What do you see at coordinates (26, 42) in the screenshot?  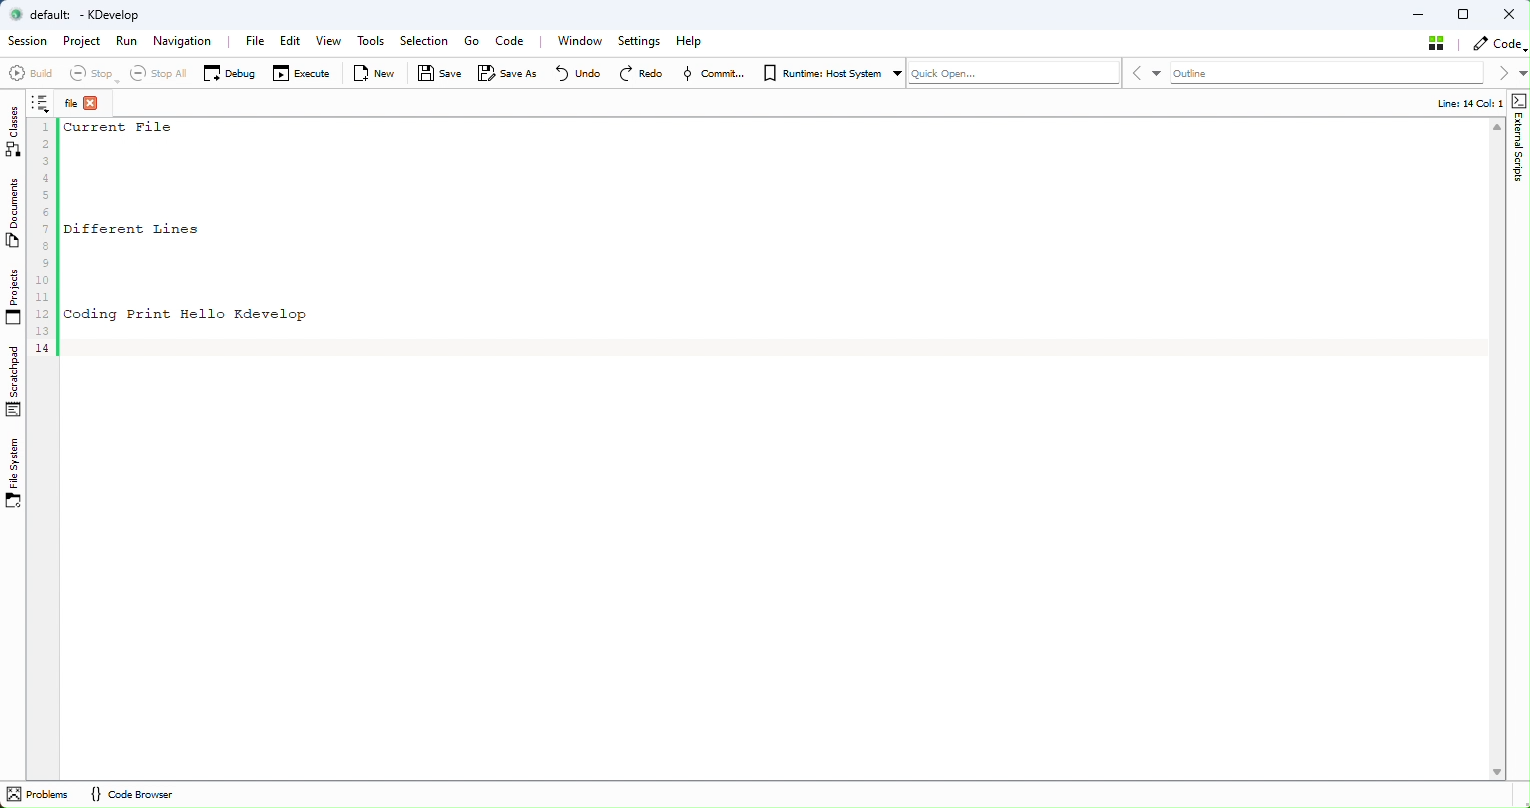 I see `Session` at bounding box center [26, 42].